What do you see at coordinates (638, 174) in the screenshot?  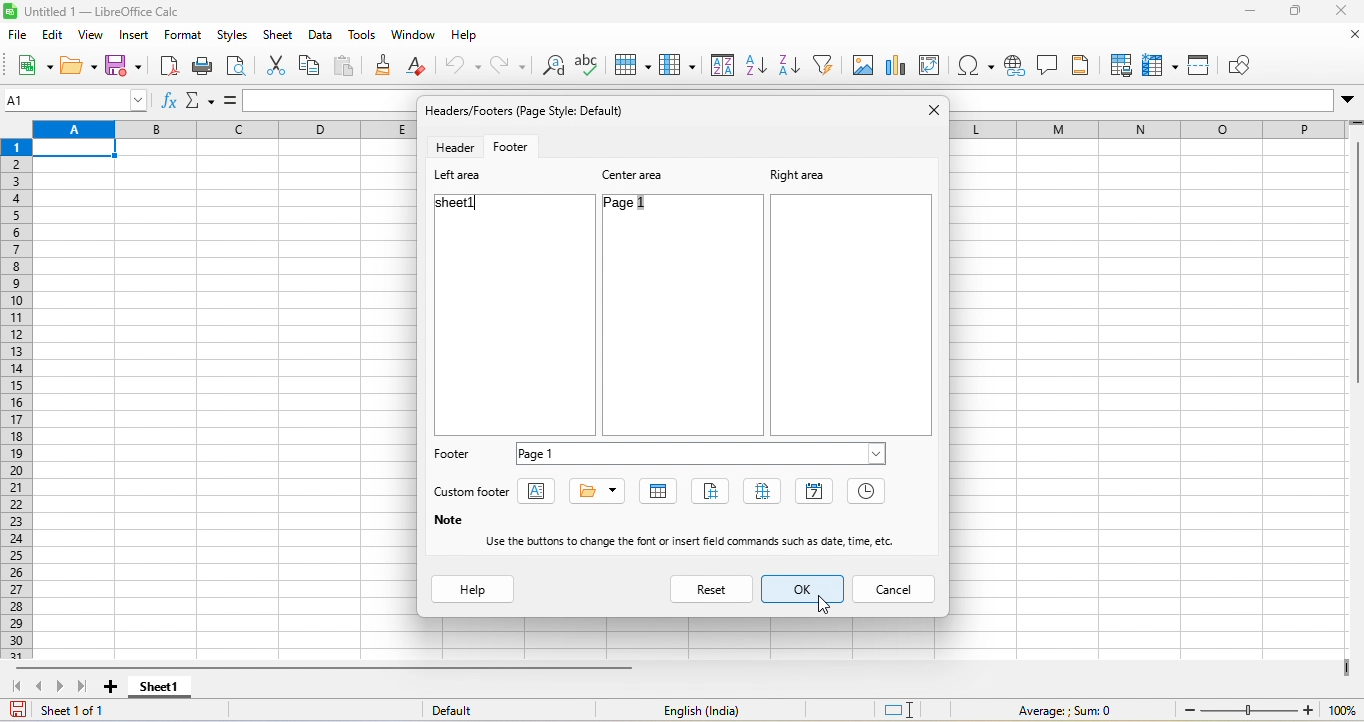 I see `center area` at bounding box center [638, 174].